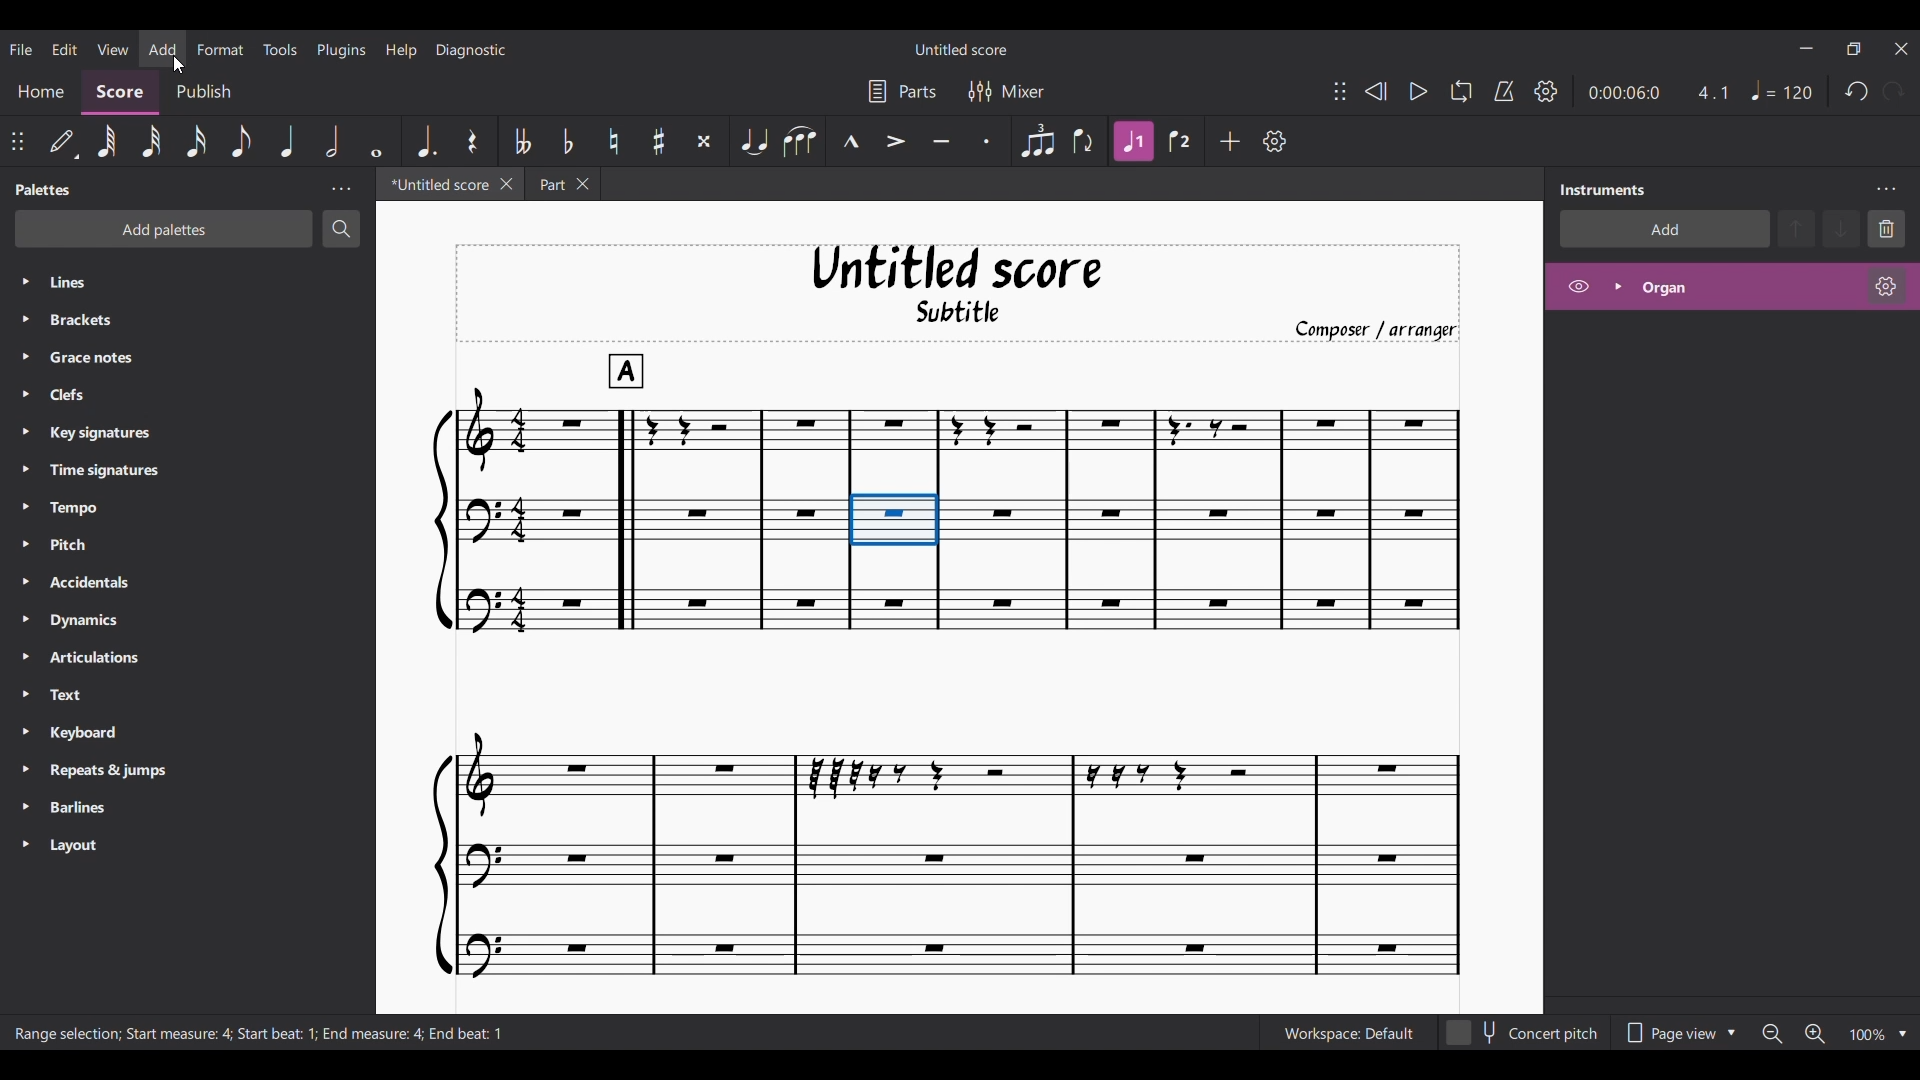 The image size is (1920, 1080). I want to click on Redo, so click(1894, 92).